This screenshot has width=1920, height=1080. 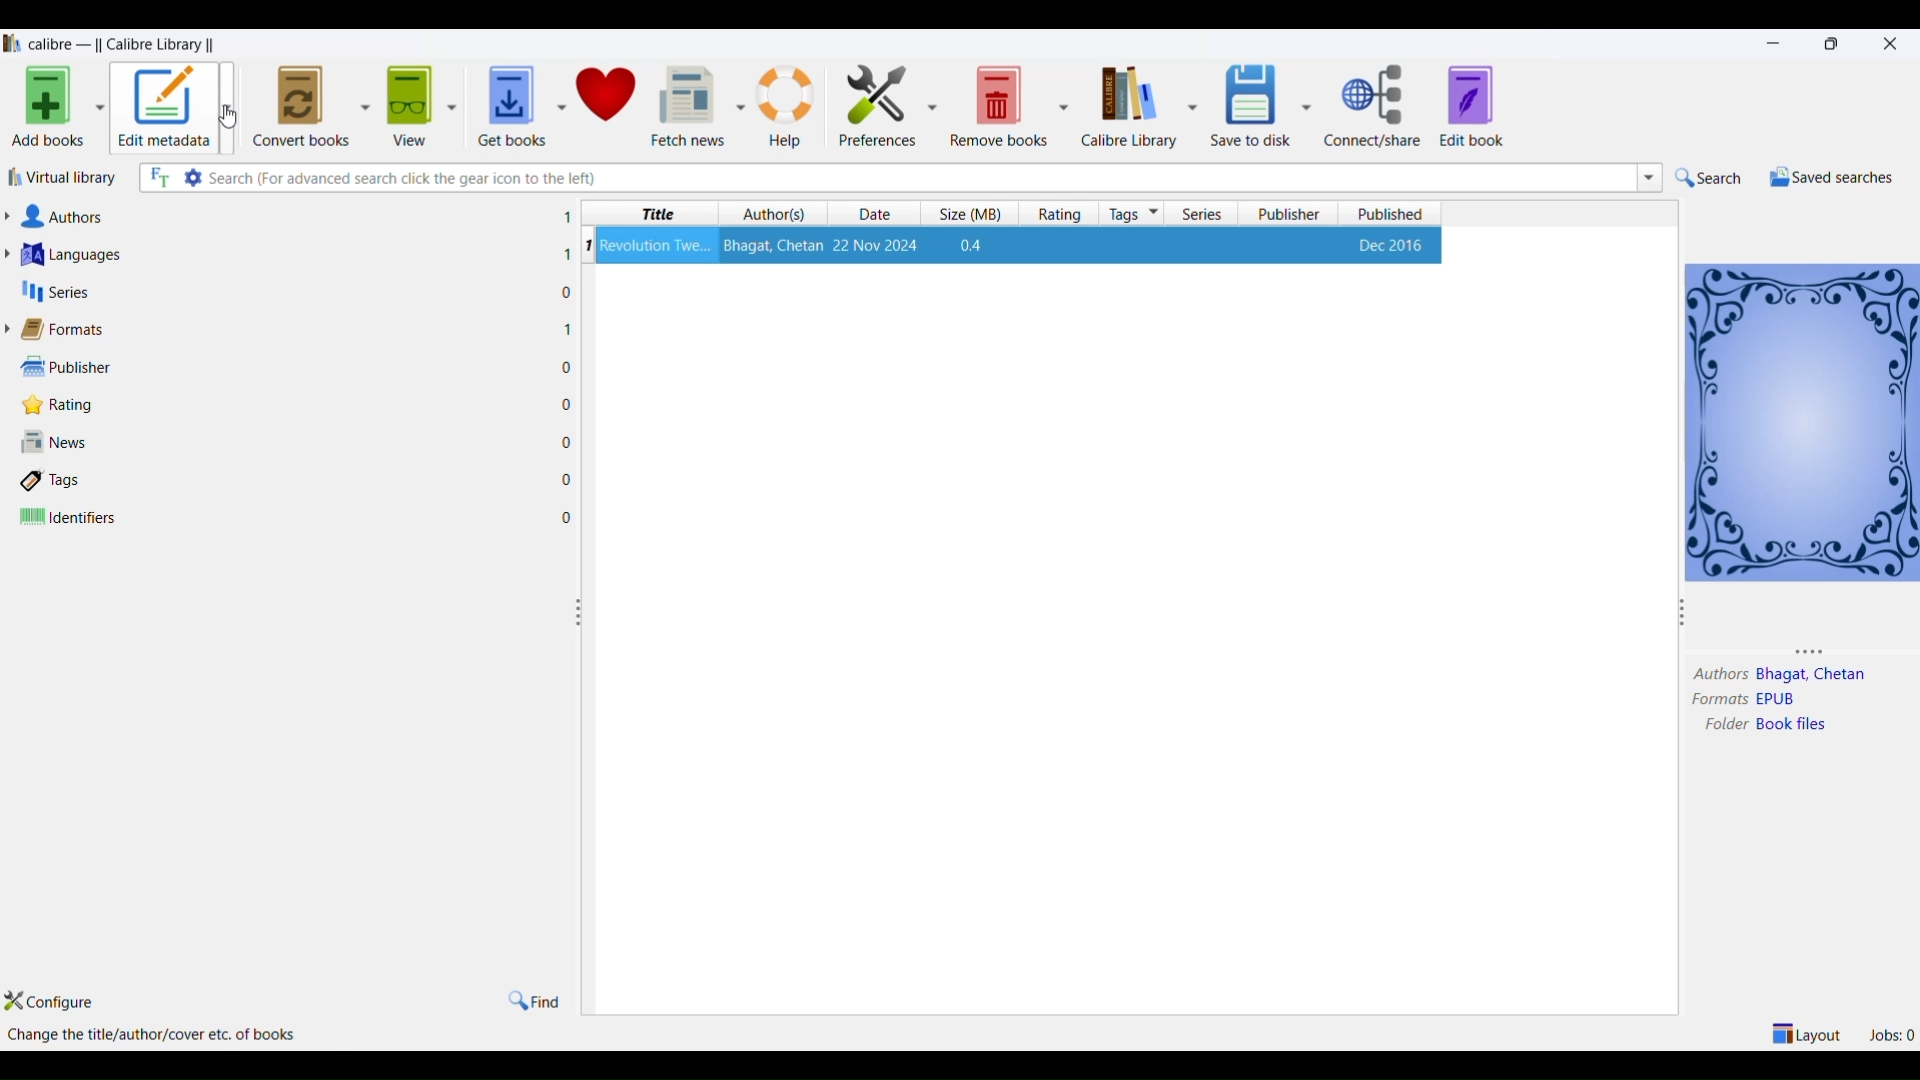 What do you see at coordinates (1709, 178) in the screenshot?
I see `search` at bounding box center [1709, 178].